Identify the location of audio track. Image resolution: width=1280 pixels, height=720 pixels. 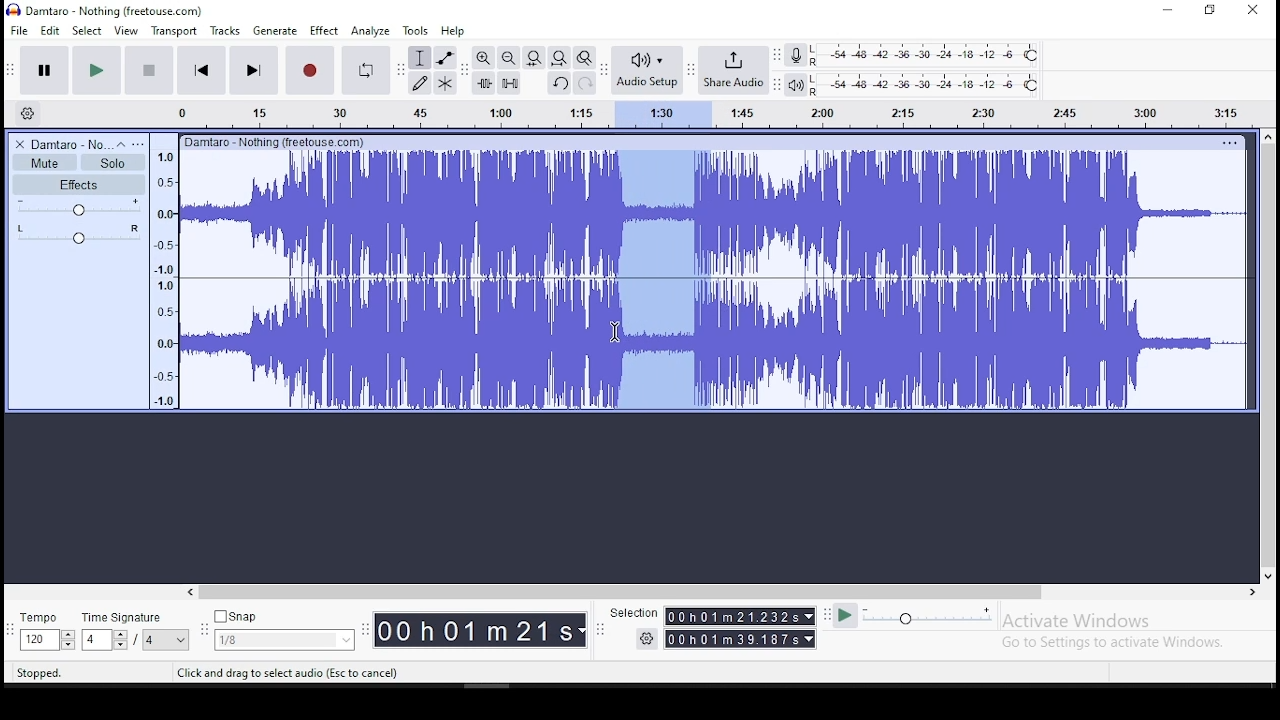
(715, 344).